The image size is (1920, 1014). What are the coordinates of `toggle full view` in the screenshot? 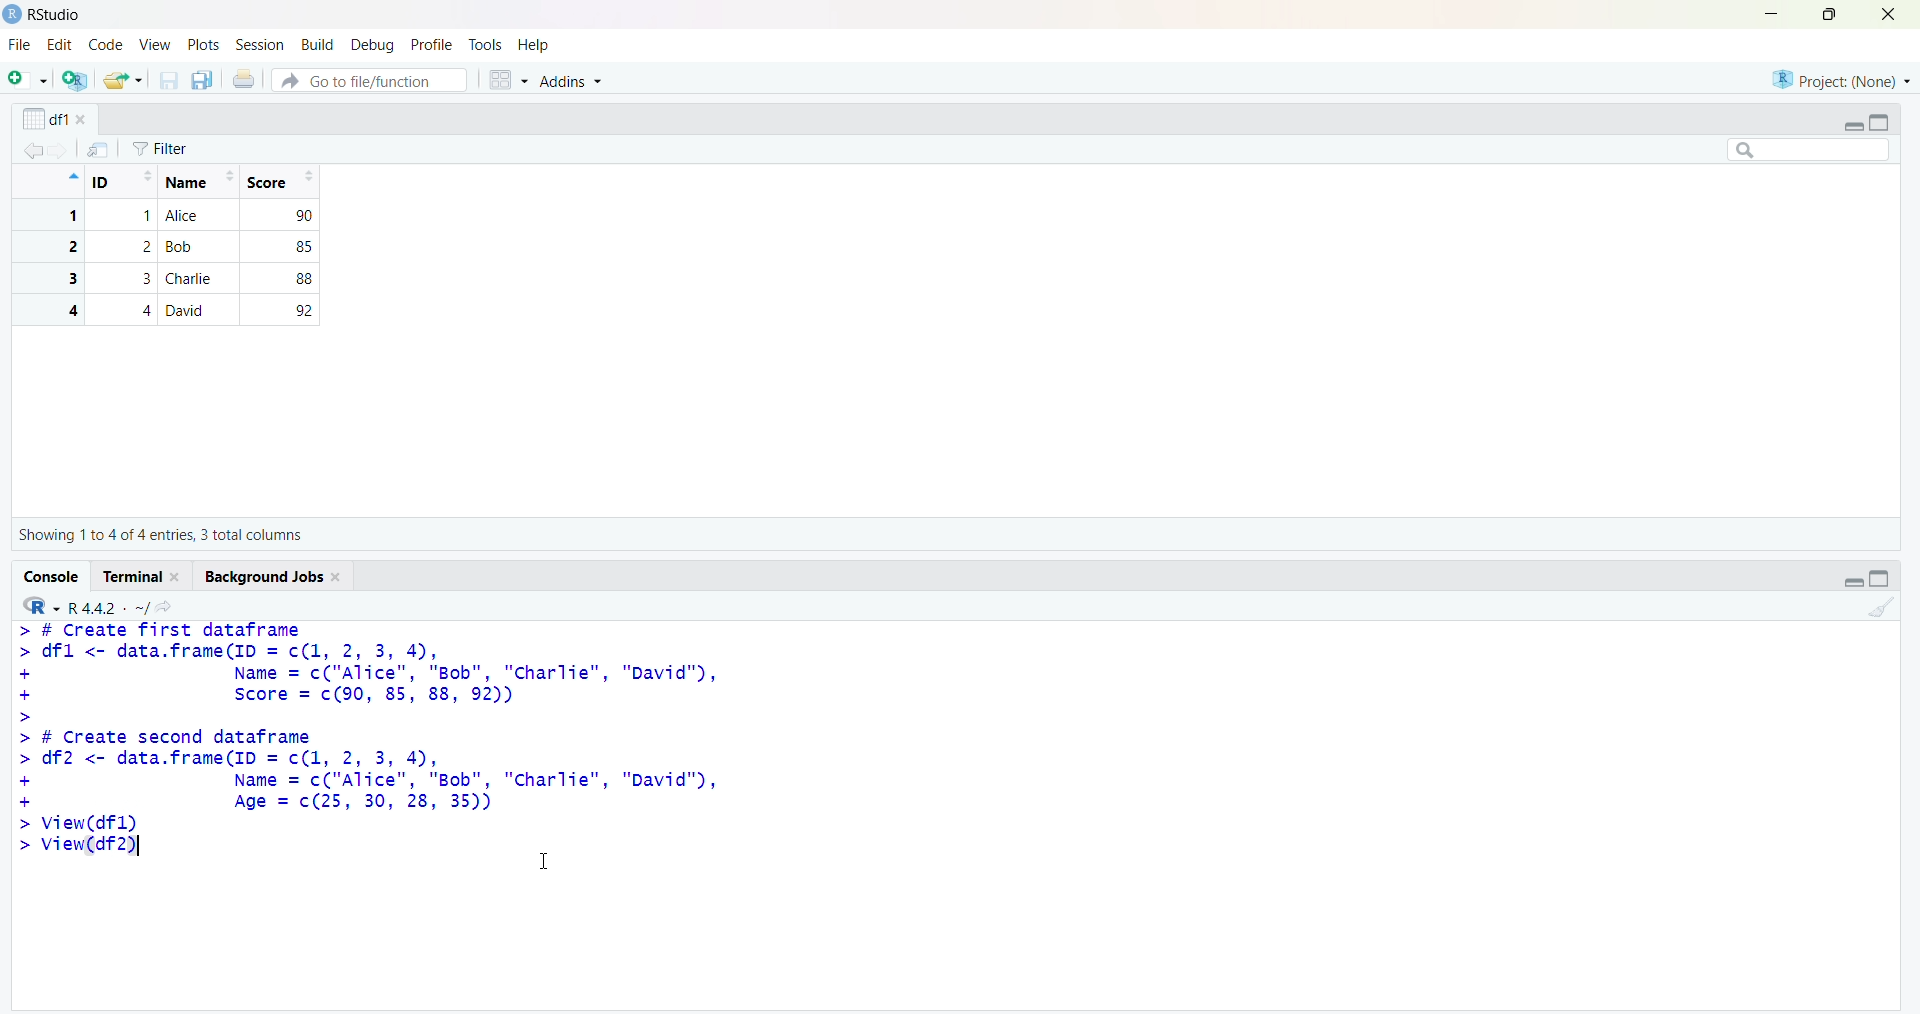 It's located at (1880, 578).